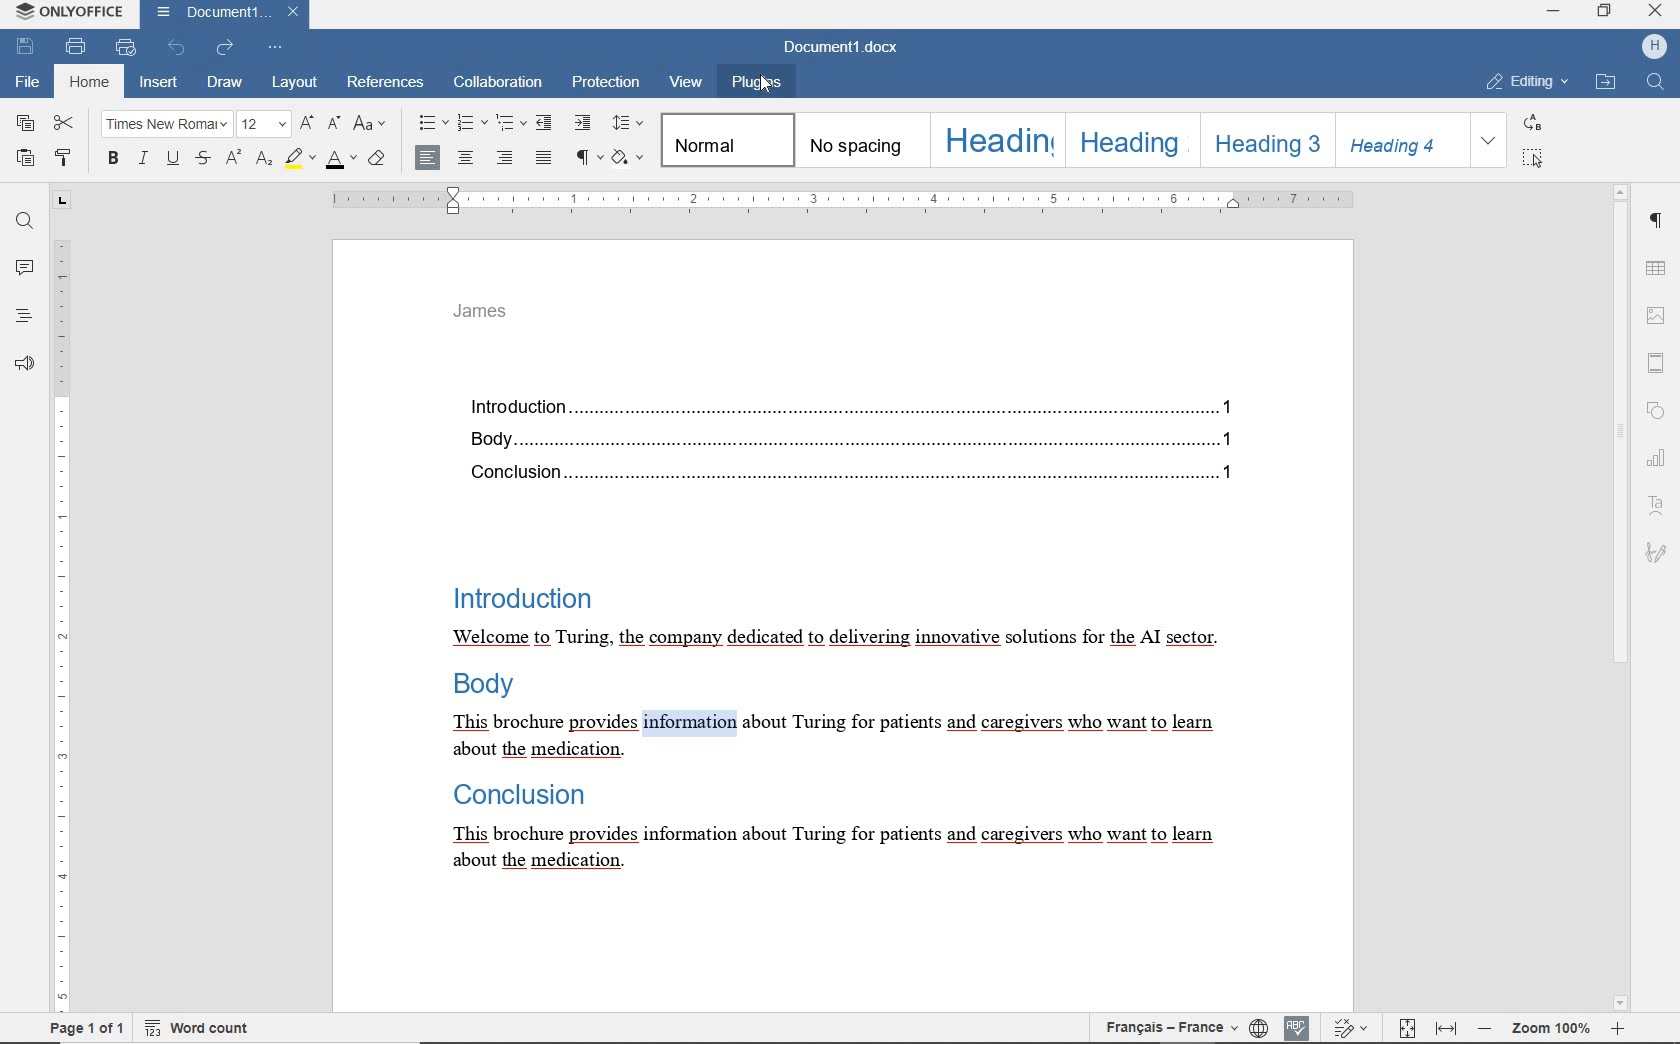 This screenshot has height=1044, width=1680. Describe the element at coordinates (842, 439) in the screenshot. I see `Body....1` at that location.